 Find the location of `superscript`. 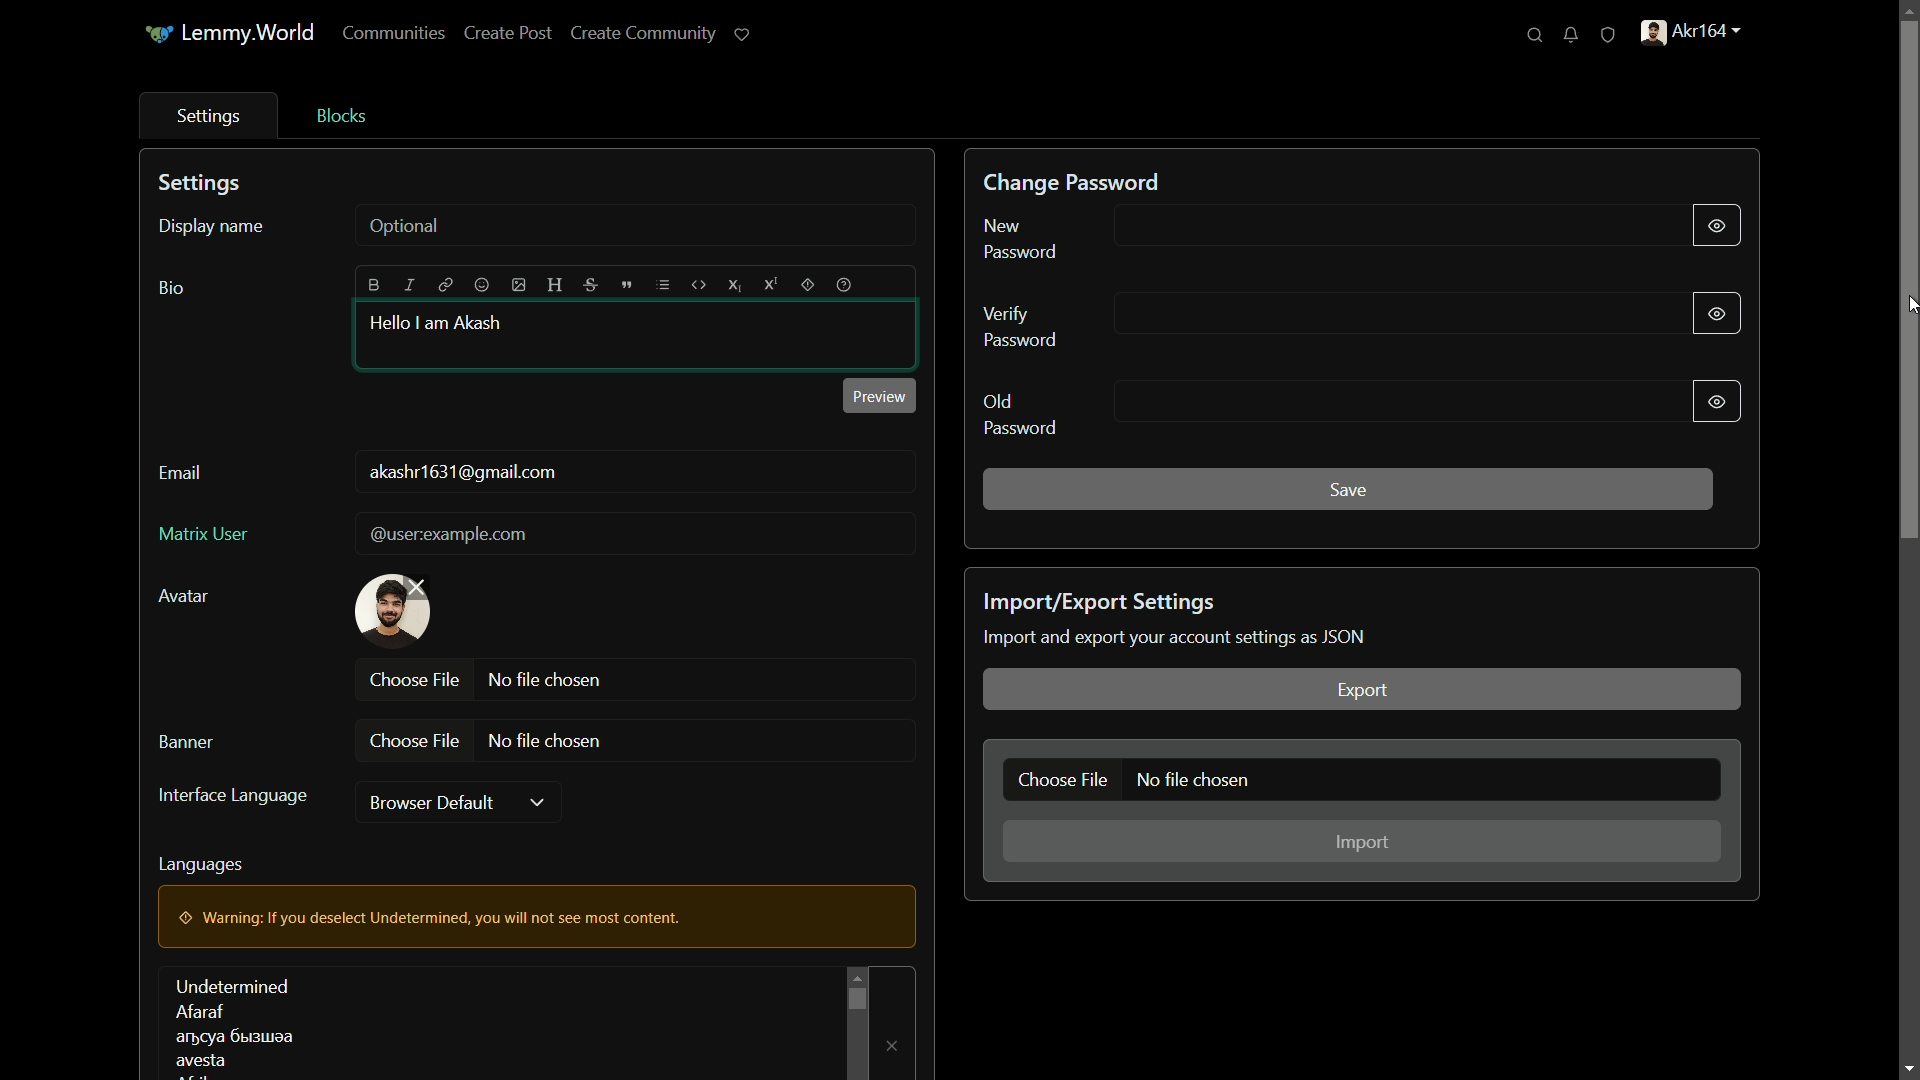

superscript is located at coordinates (772, 285).